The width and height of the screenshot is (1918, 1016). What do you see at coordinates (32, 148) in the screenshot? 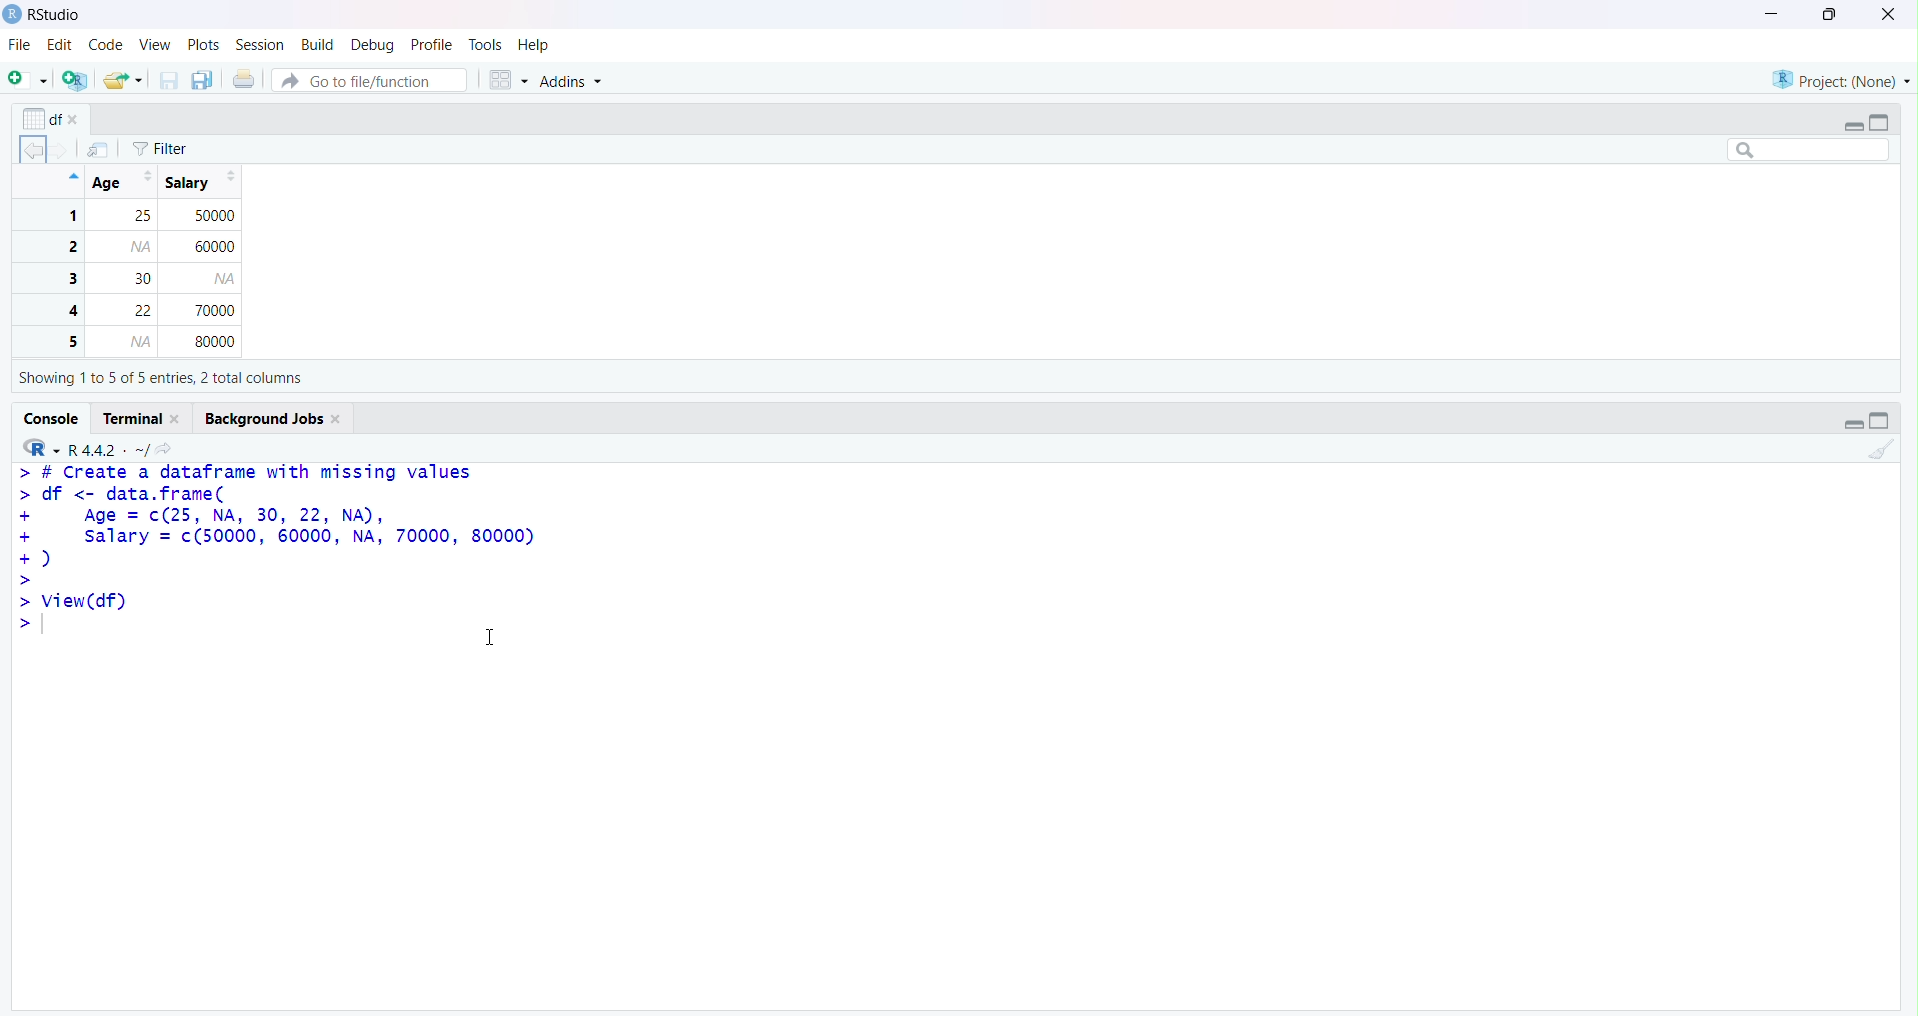
I see `Go back to the previous source location (Ctrl + F9)` at bounding box center [32, 148].